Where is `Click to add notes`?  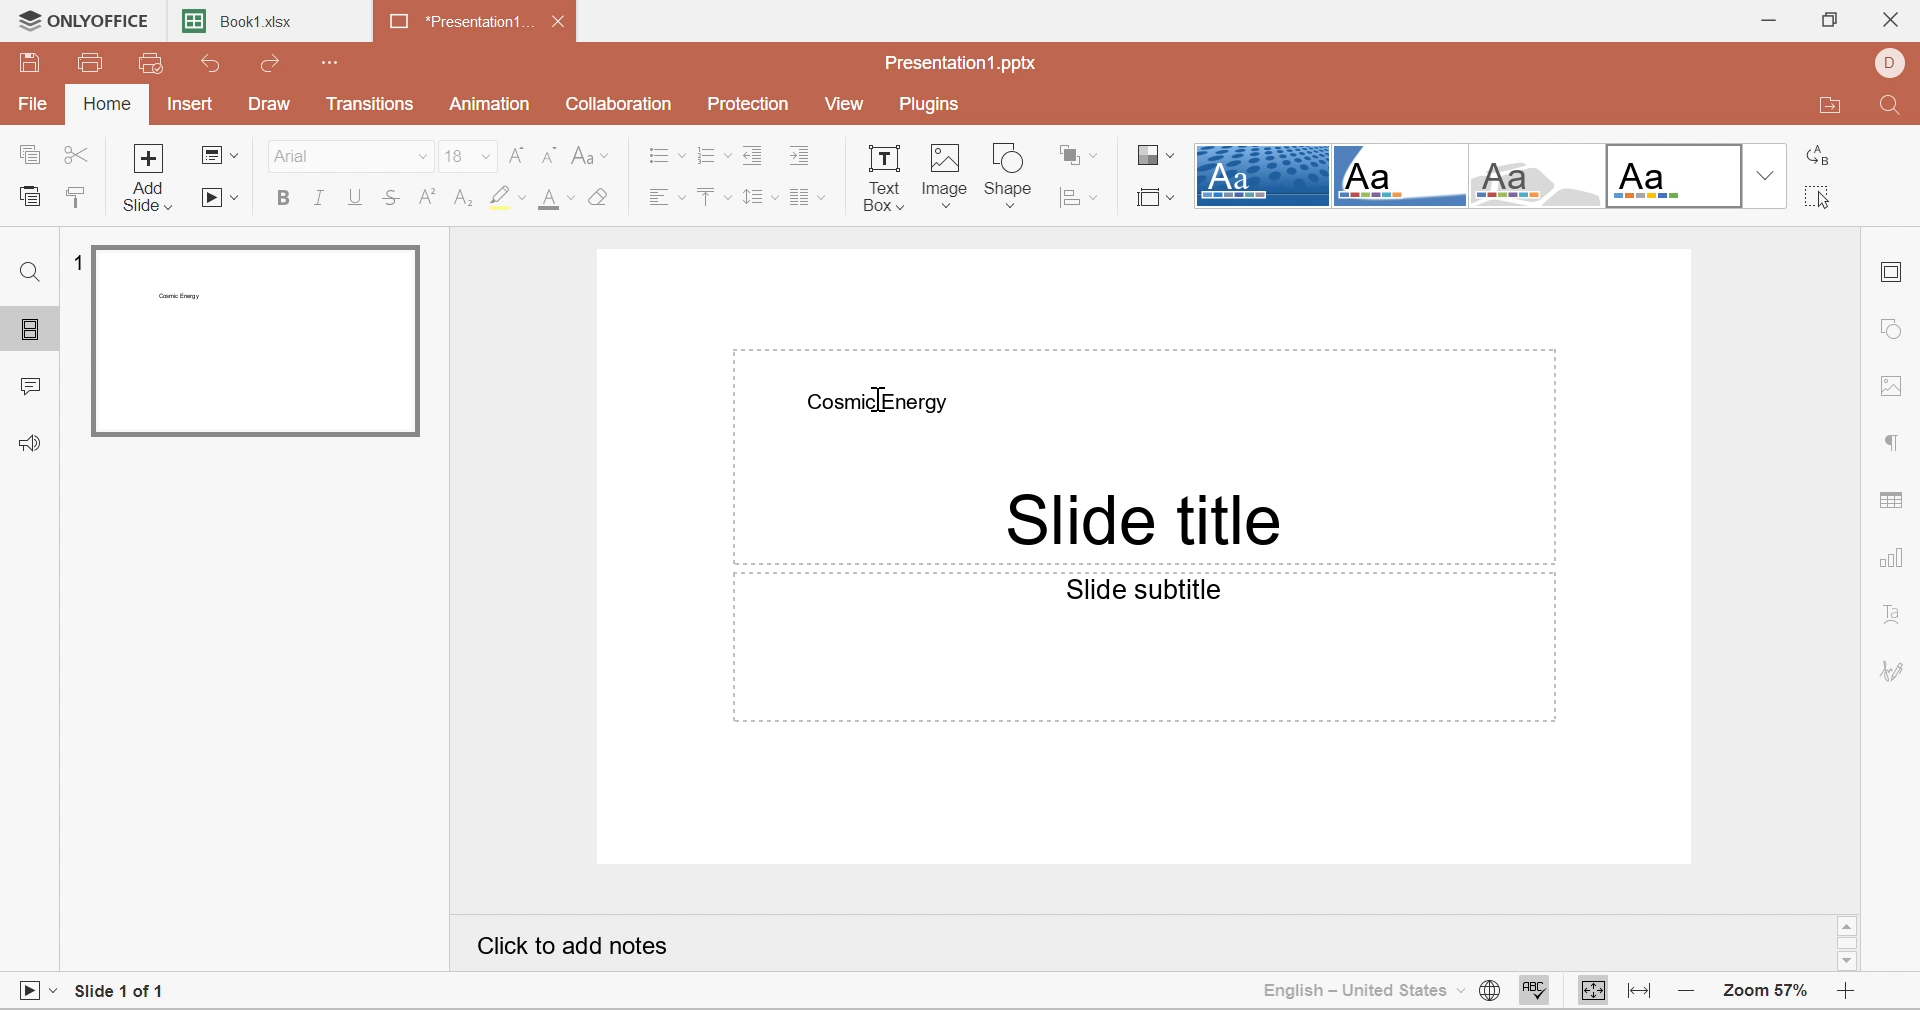 Click to add notes is located at coordinates (574, 950).